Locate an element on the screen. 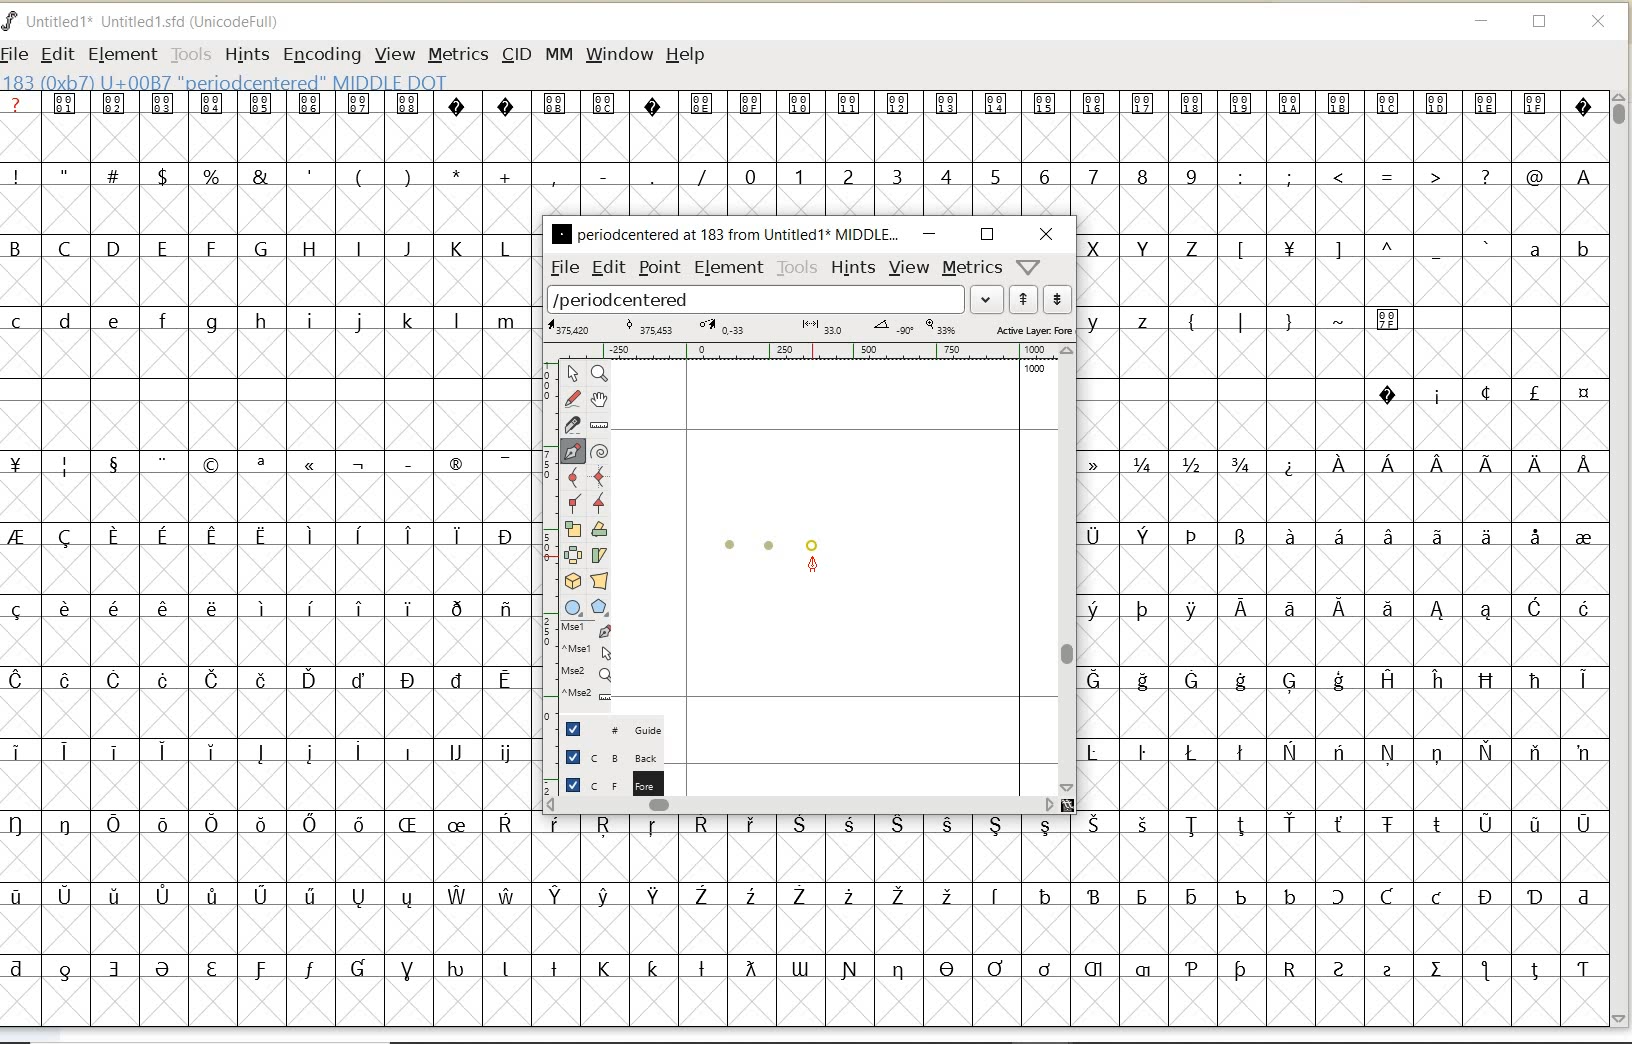  scale is located at coordinates (545, 527).